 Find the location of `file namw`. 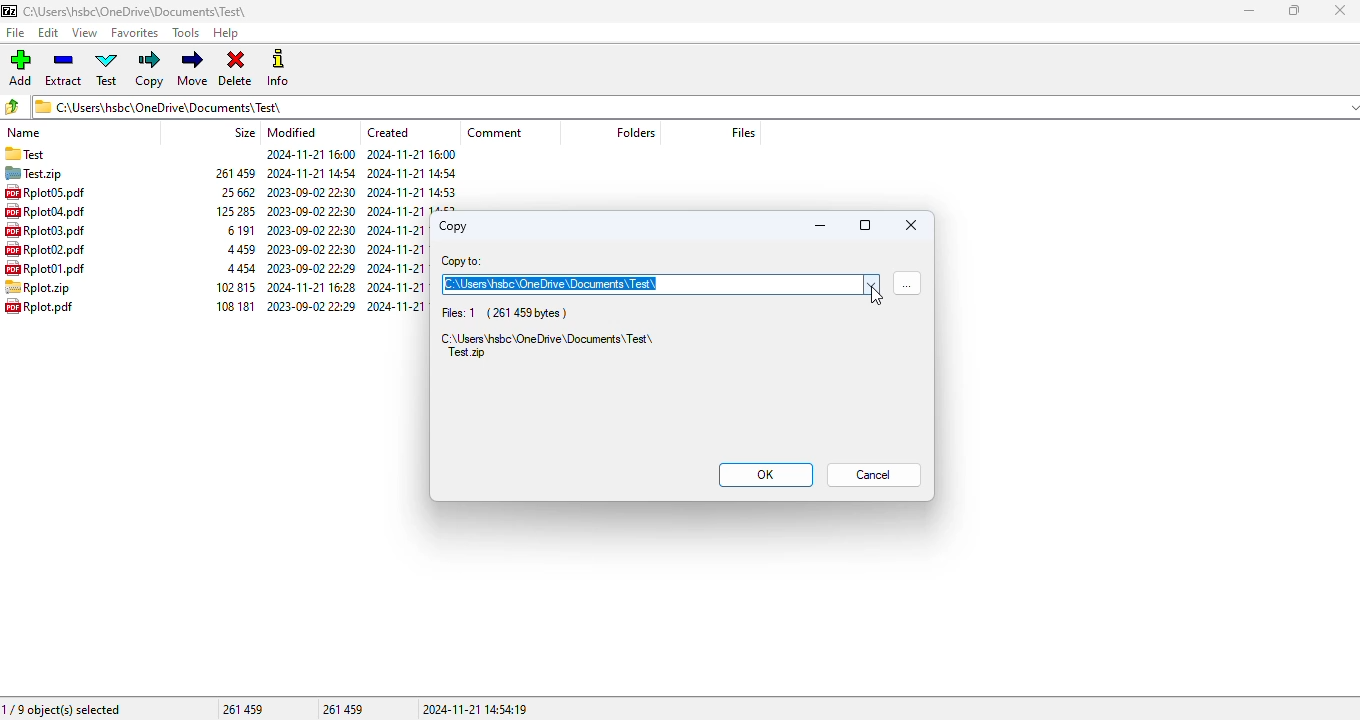

file namw is located at coordinates (44, 192).